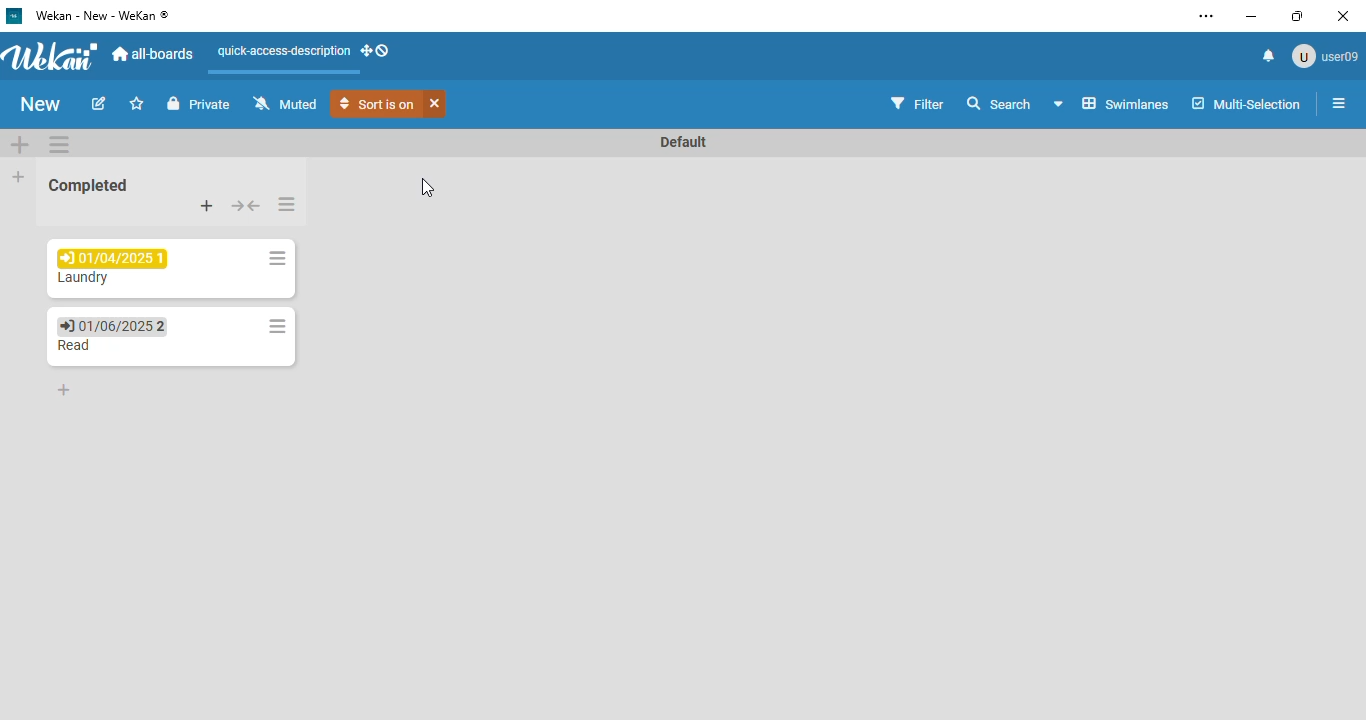 The width and height of the screenshot is (1366, 720). What do you see at coordinates (1251, 17) in the screenshot?
I see `minimize` at bounding box center [1251, 17].